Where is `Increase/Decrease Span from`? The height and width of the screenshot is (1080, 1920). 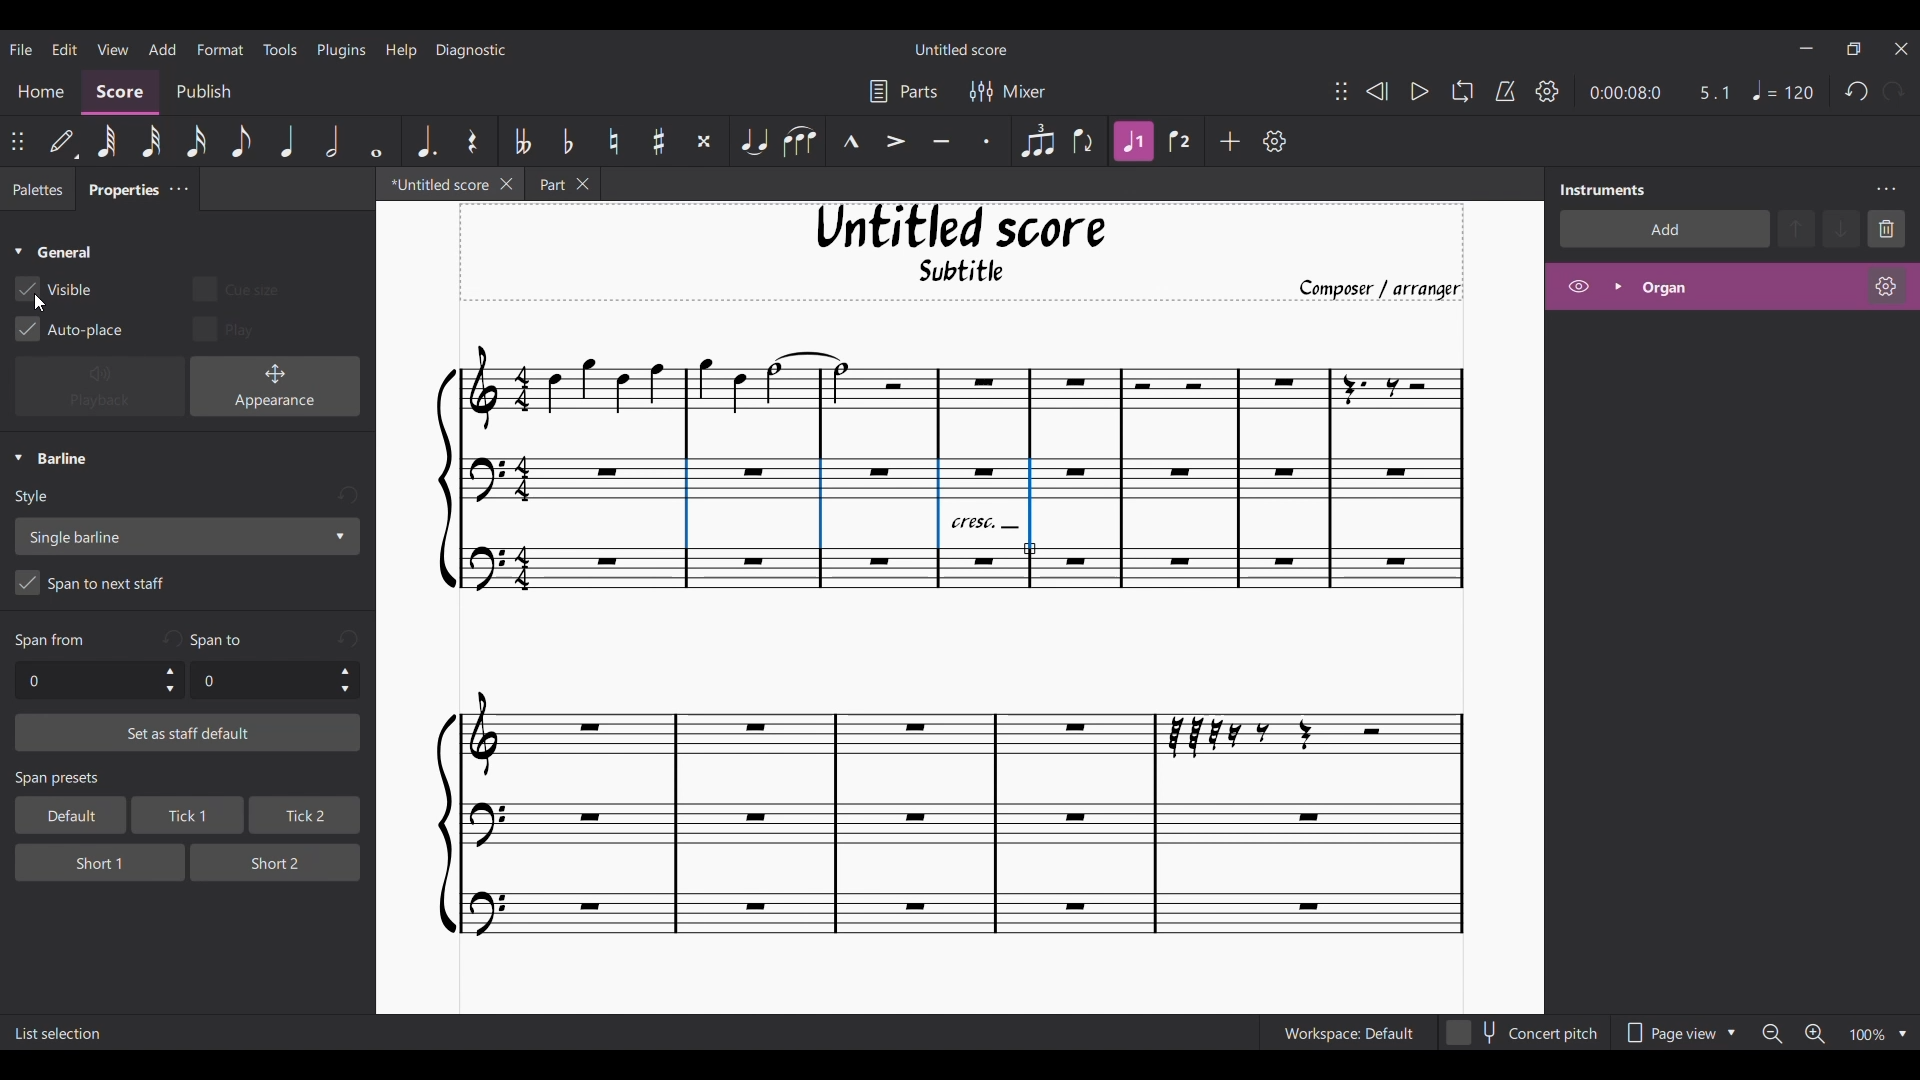
Increase/Decrease Span from is located at coordinates (171, 680).